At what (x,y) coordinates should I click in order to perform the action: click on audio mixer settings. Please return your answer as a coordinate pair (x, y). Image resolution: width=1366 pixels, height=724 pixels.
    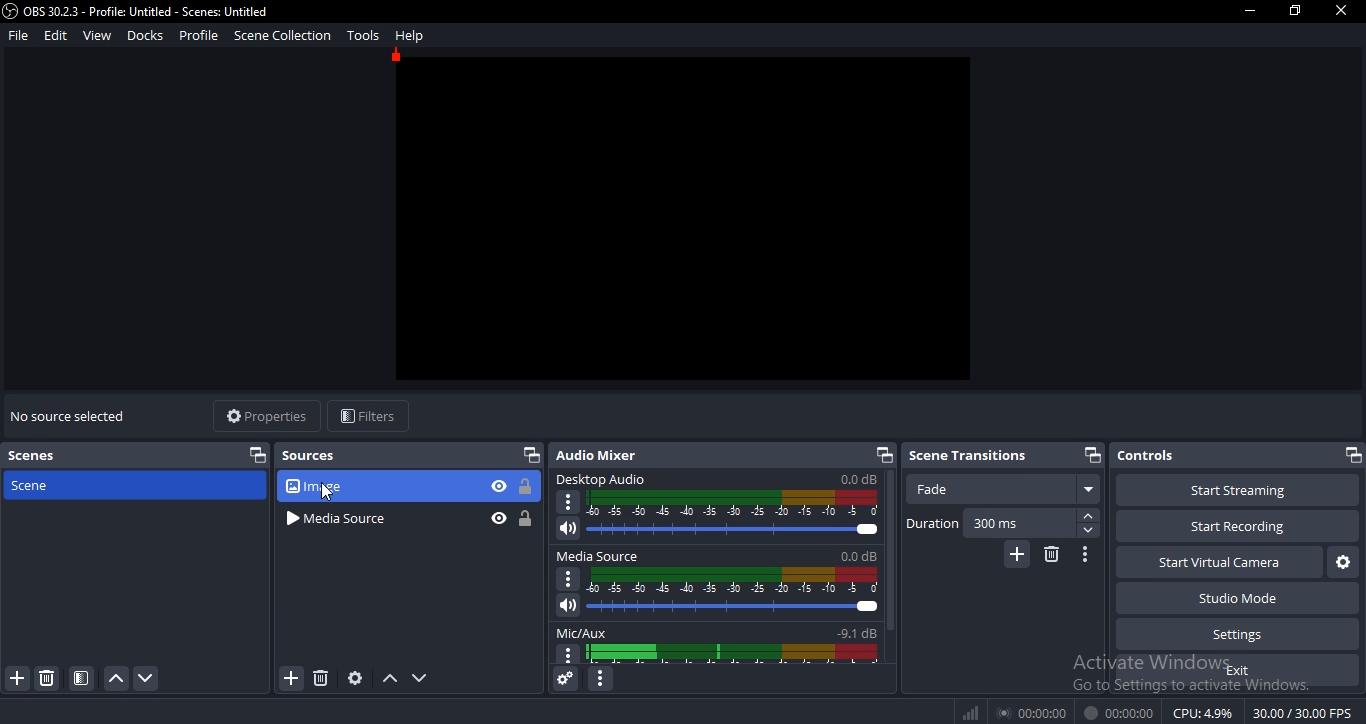
    Looking at the image, I should click on (565, 679).